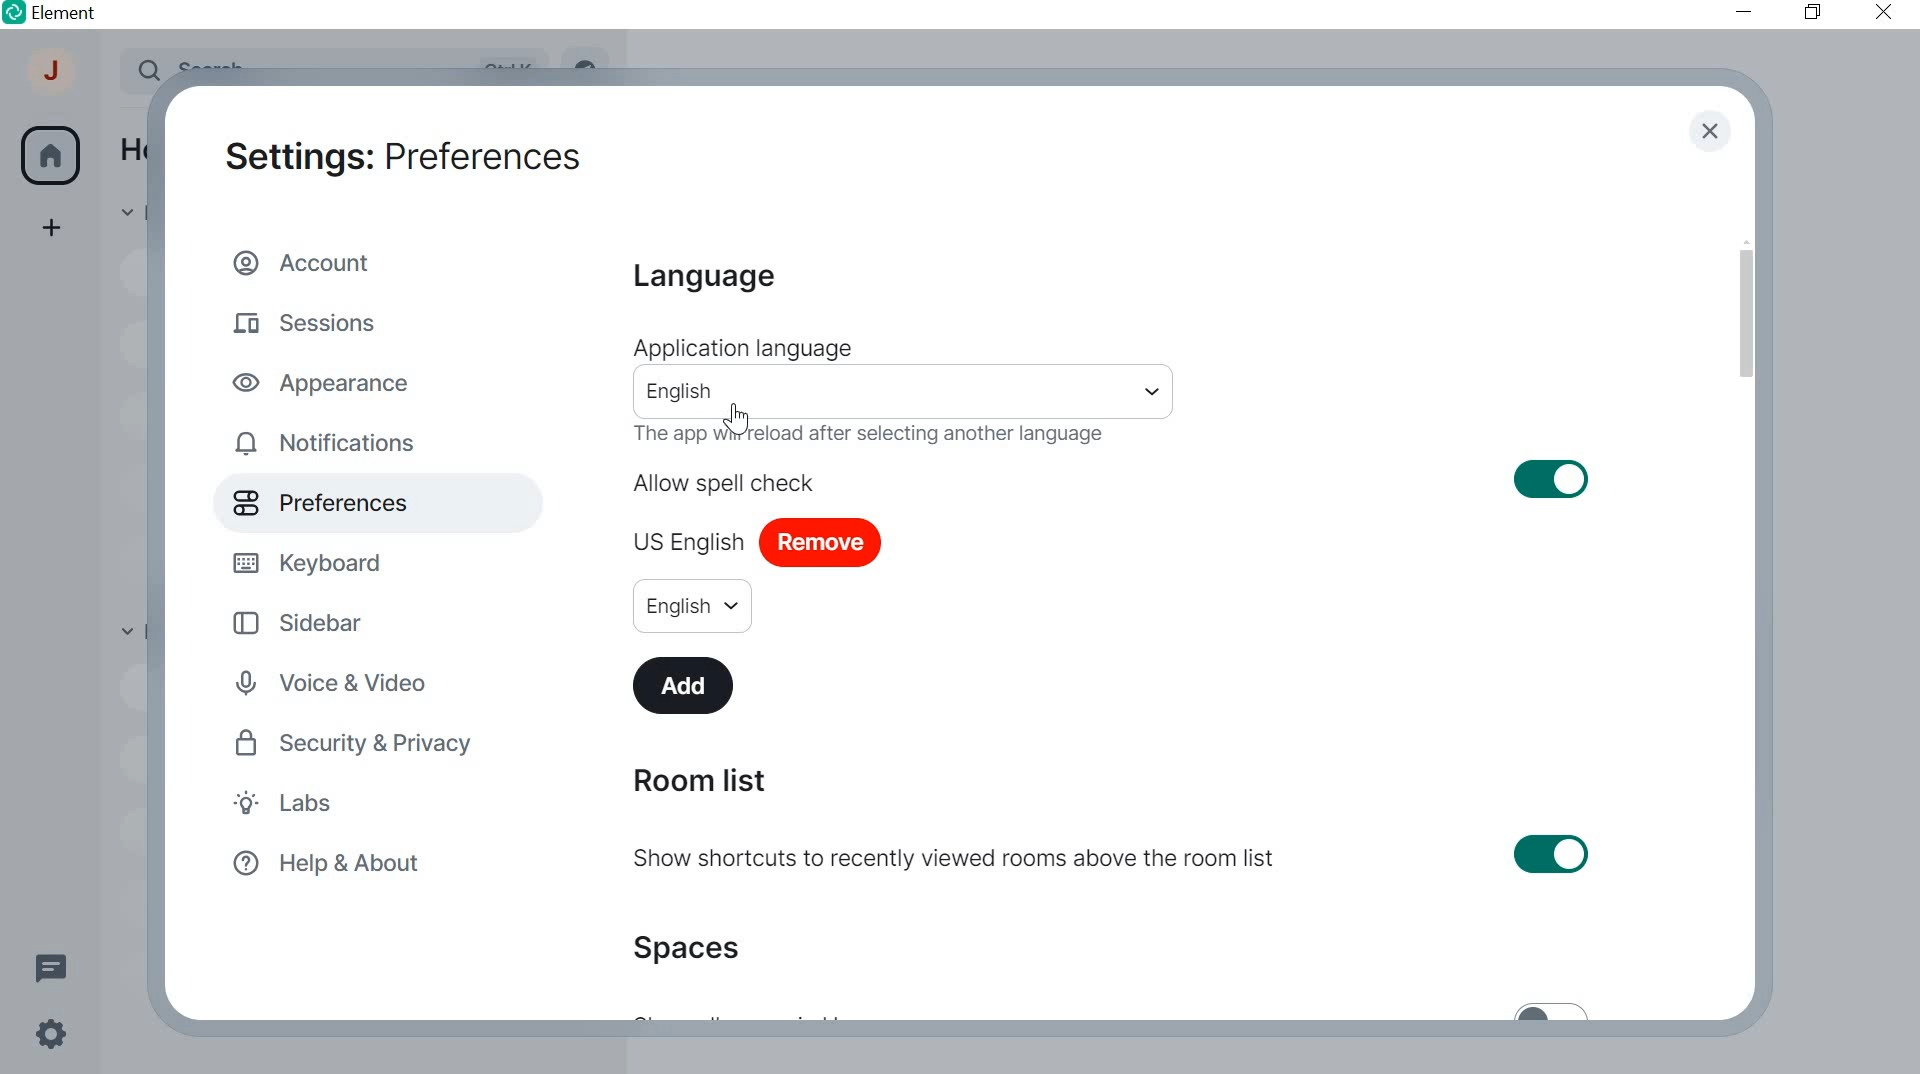  Describe the element at coordinates (53, 231) in the screenshot. I see `CREATE A SPACE` at that location.